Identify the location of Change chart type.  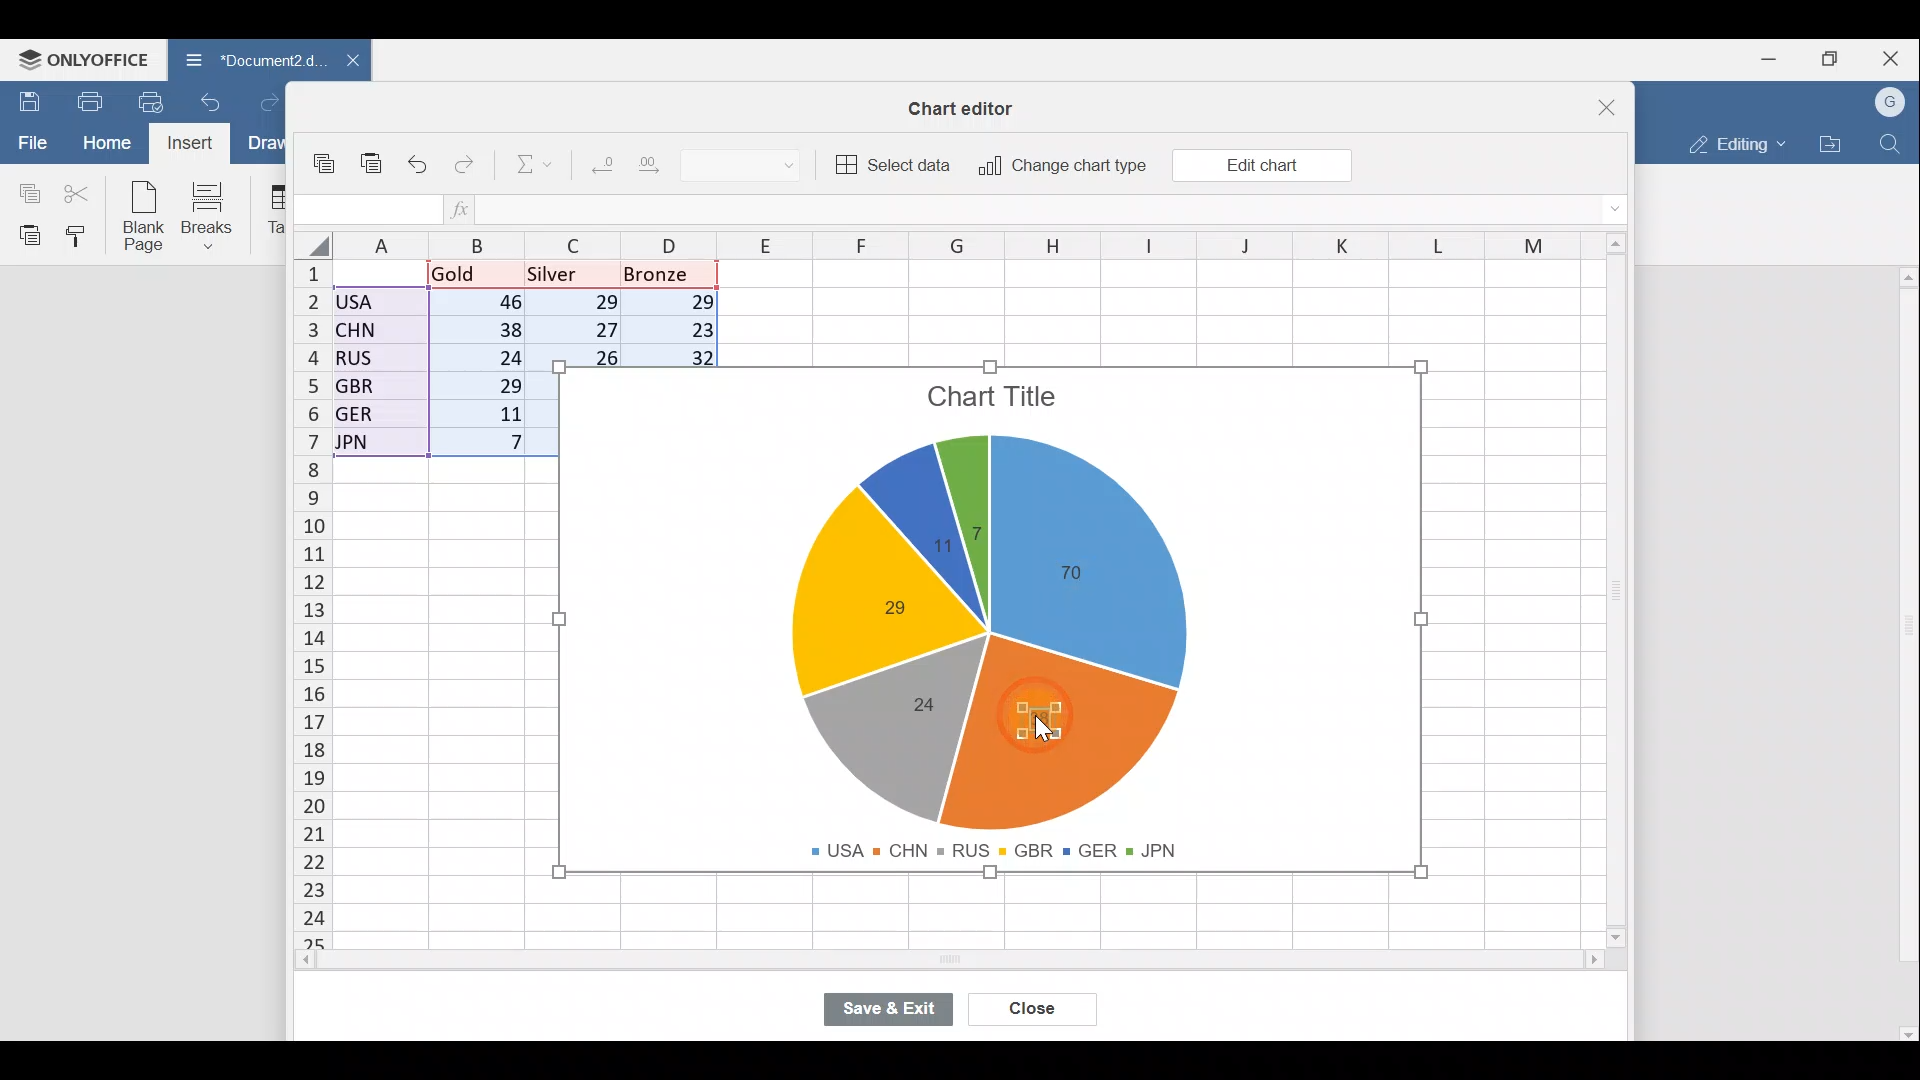
(1056, 167).